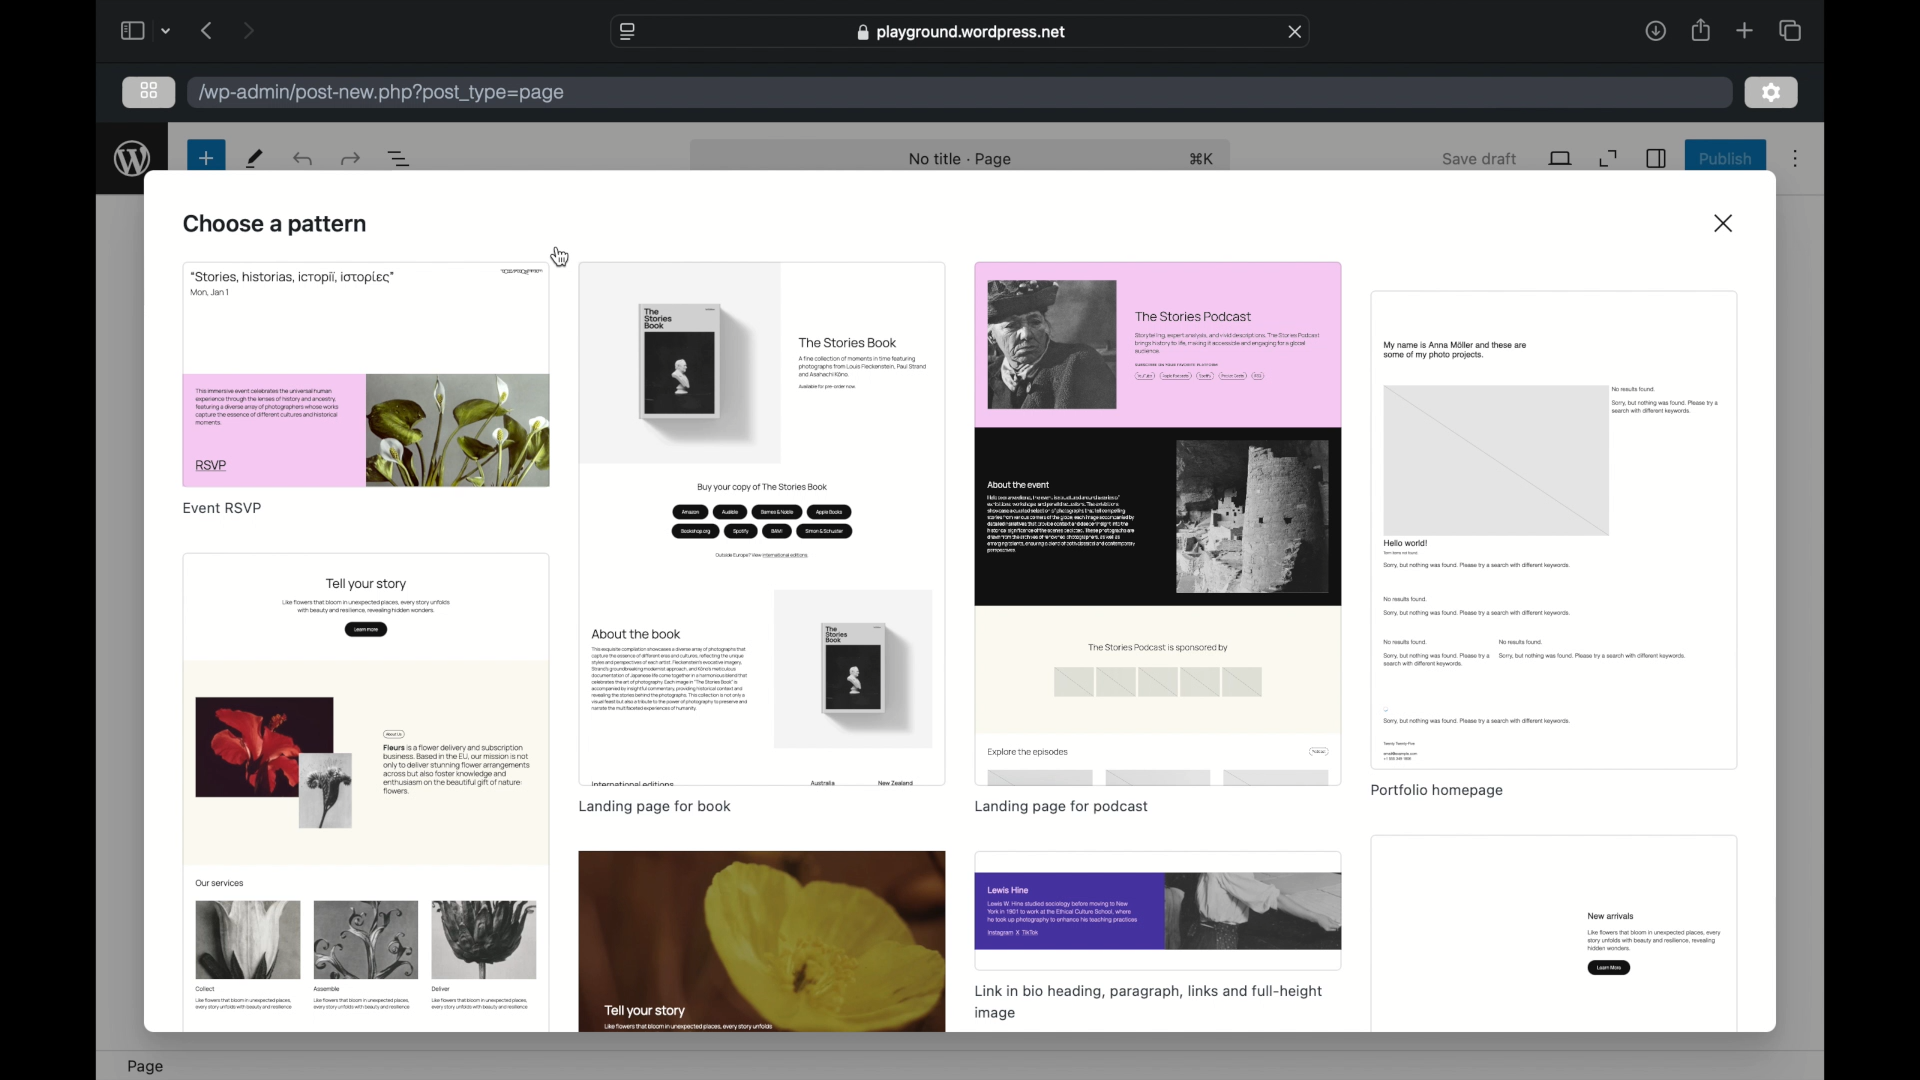 This screenshot has height=1080, width=1920. I want to click on dropdown, so click(169, 30).